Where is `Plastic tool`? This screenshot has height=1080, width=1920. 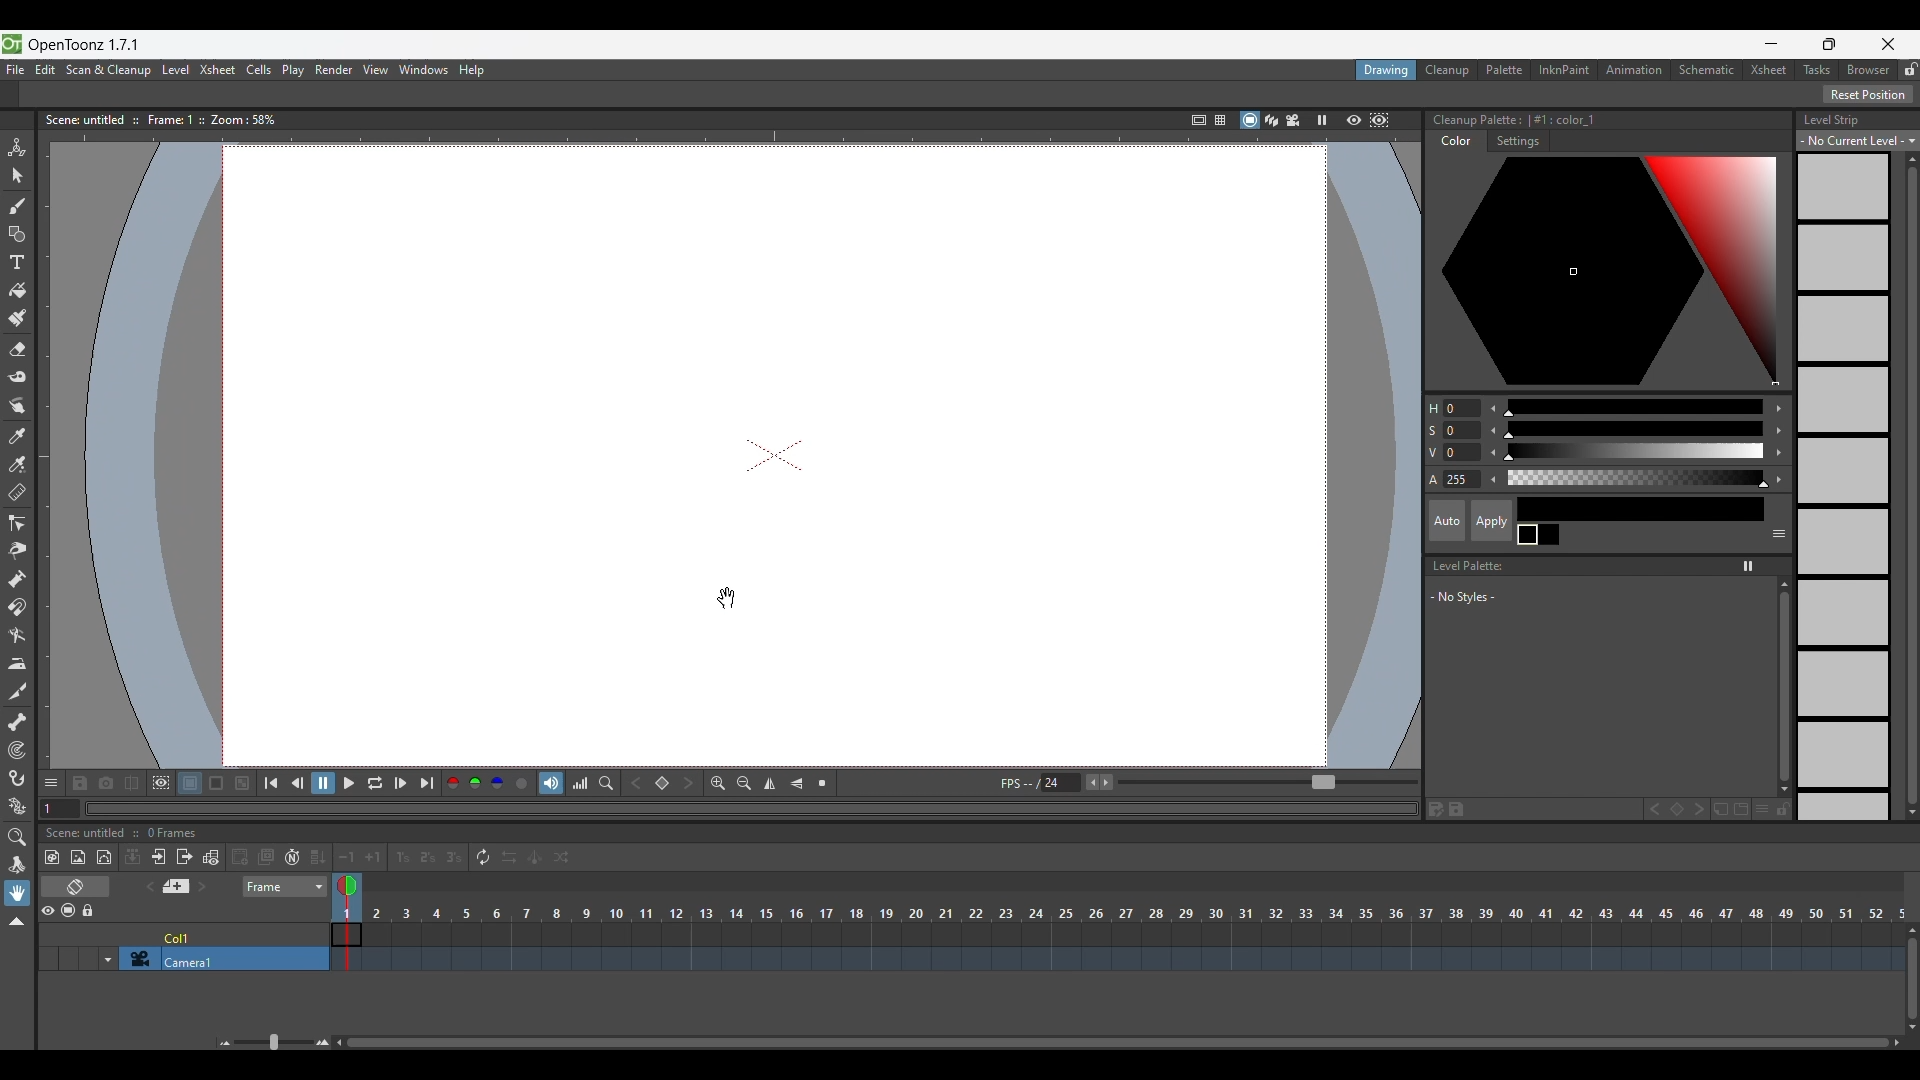
Plastic tool is located at coordinates (17, 806).